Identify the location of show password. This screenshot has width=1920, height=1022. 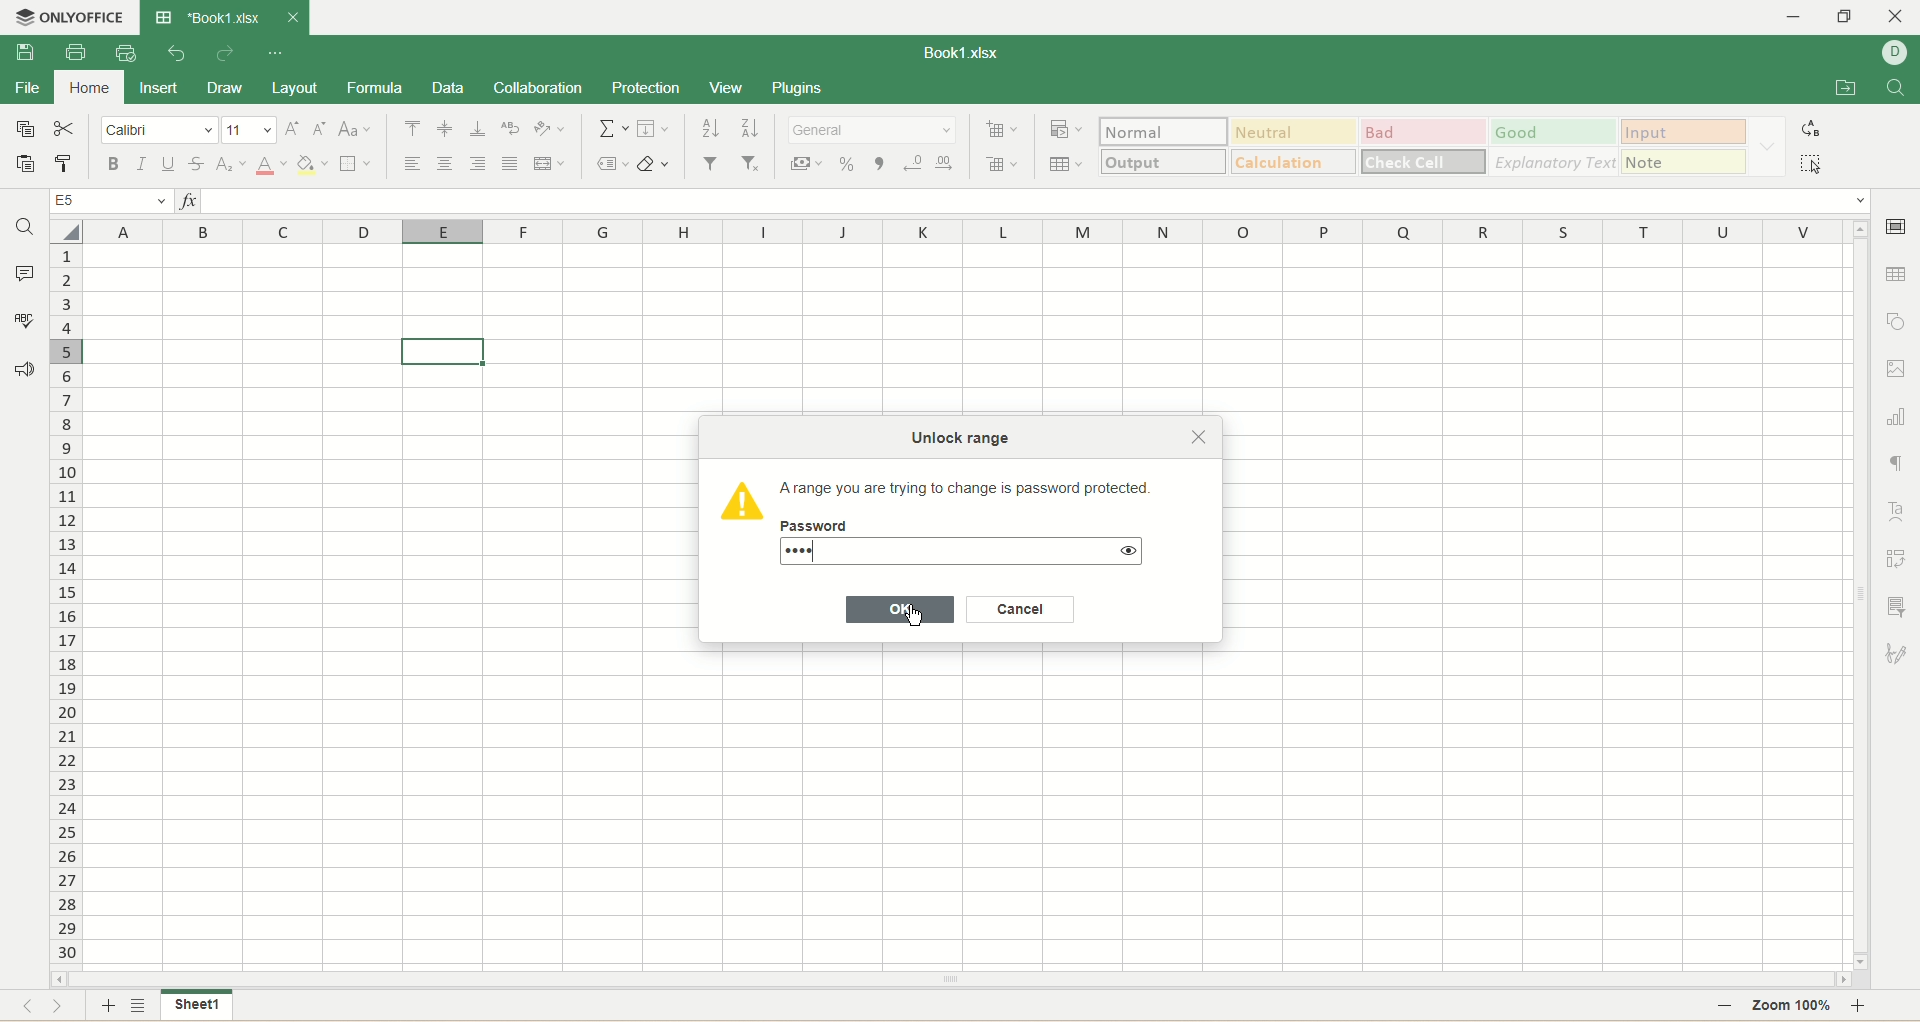
(1126, 555).